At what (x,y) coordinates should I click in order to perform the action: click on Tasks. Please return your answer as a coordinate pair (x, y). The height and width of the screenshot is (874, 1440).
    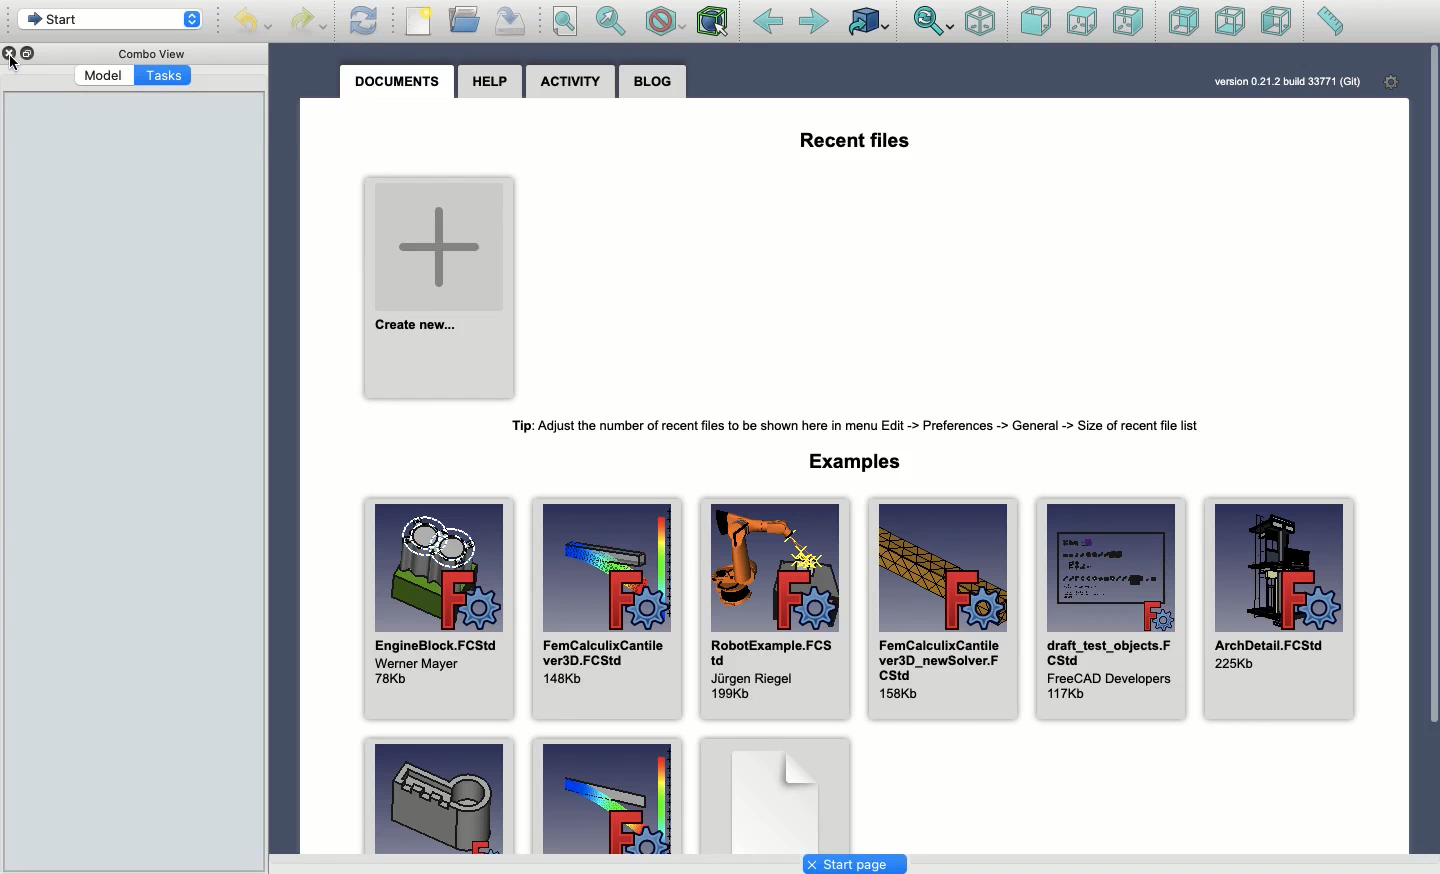
    Looking at the image, I should click on (163, 75).